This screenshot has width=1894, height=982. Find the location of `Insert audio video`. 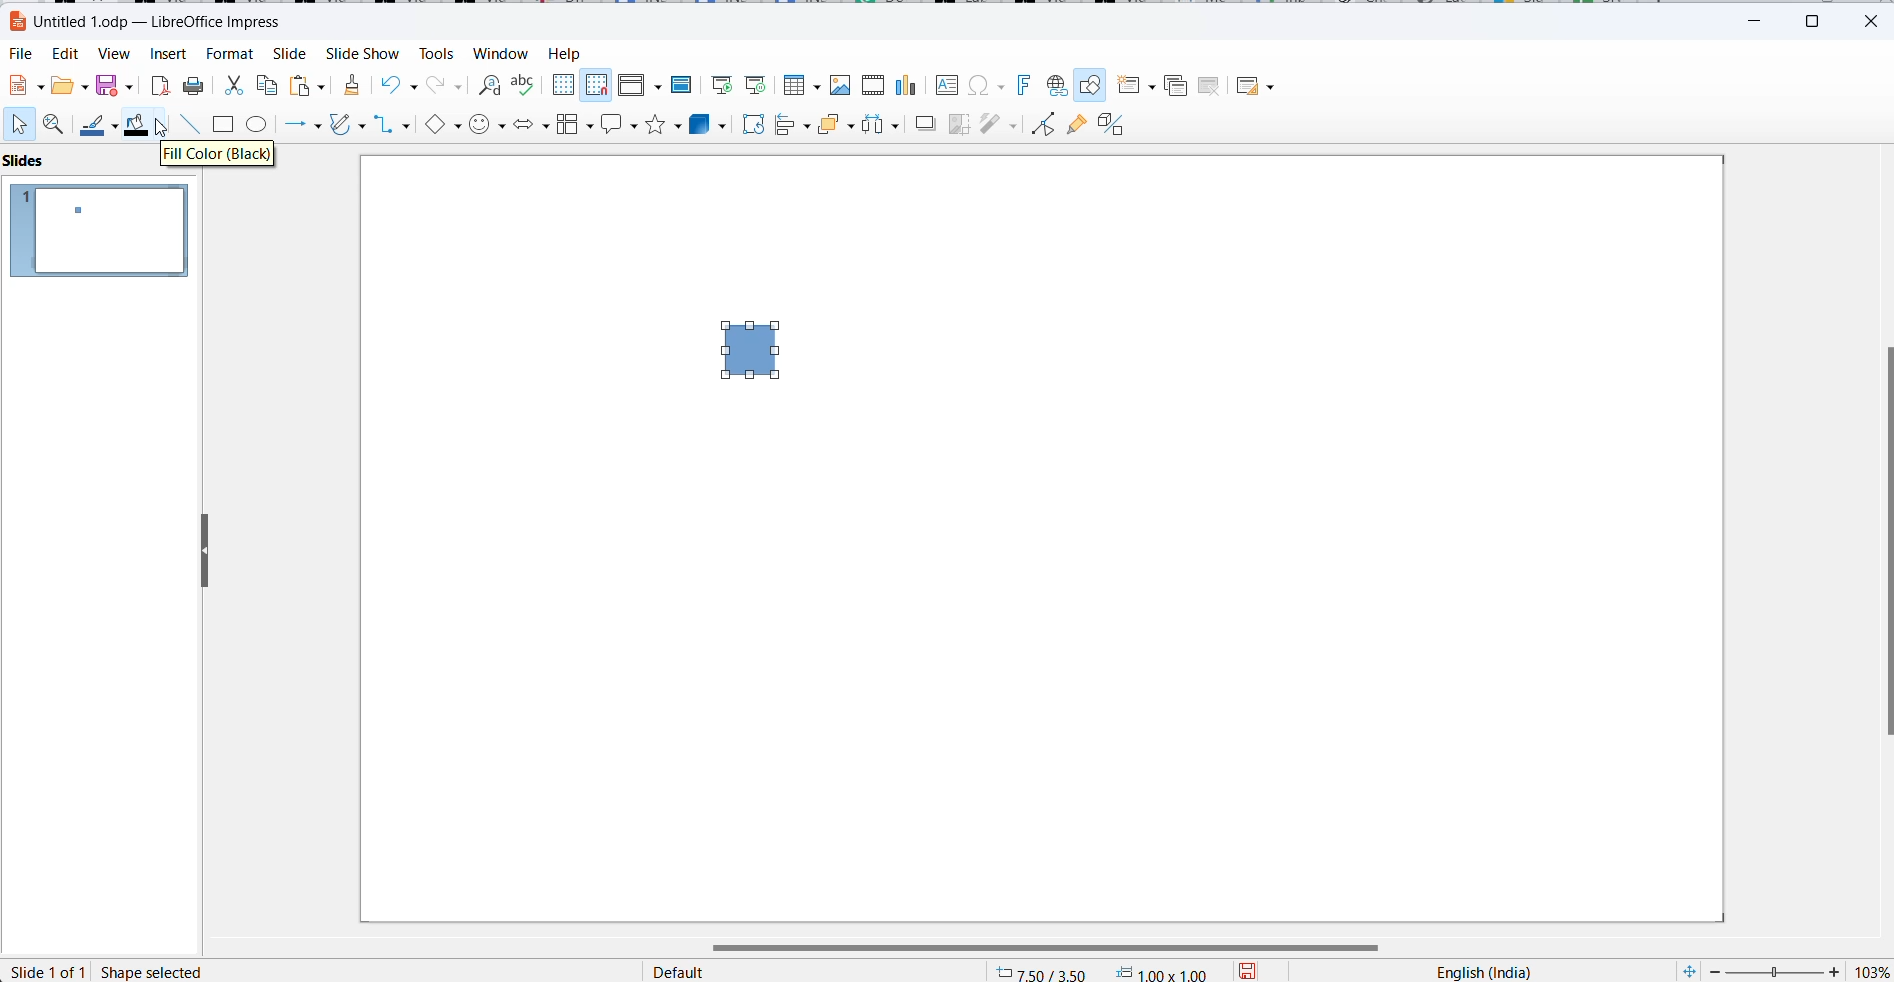

Insert audio video is located at coordinates (875, 86).